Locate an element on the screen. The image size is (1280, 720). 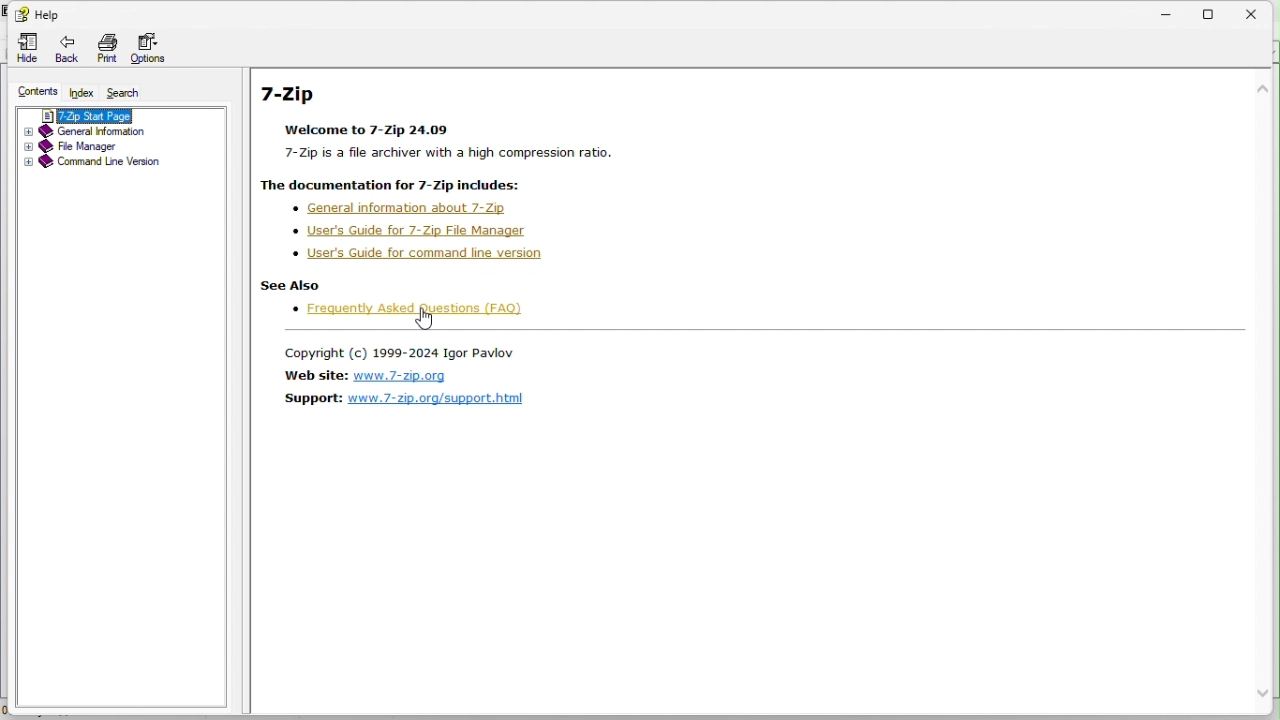
Copyright(c) 1999-2024 Igor Pavlov is located at coordinates (391, 349).